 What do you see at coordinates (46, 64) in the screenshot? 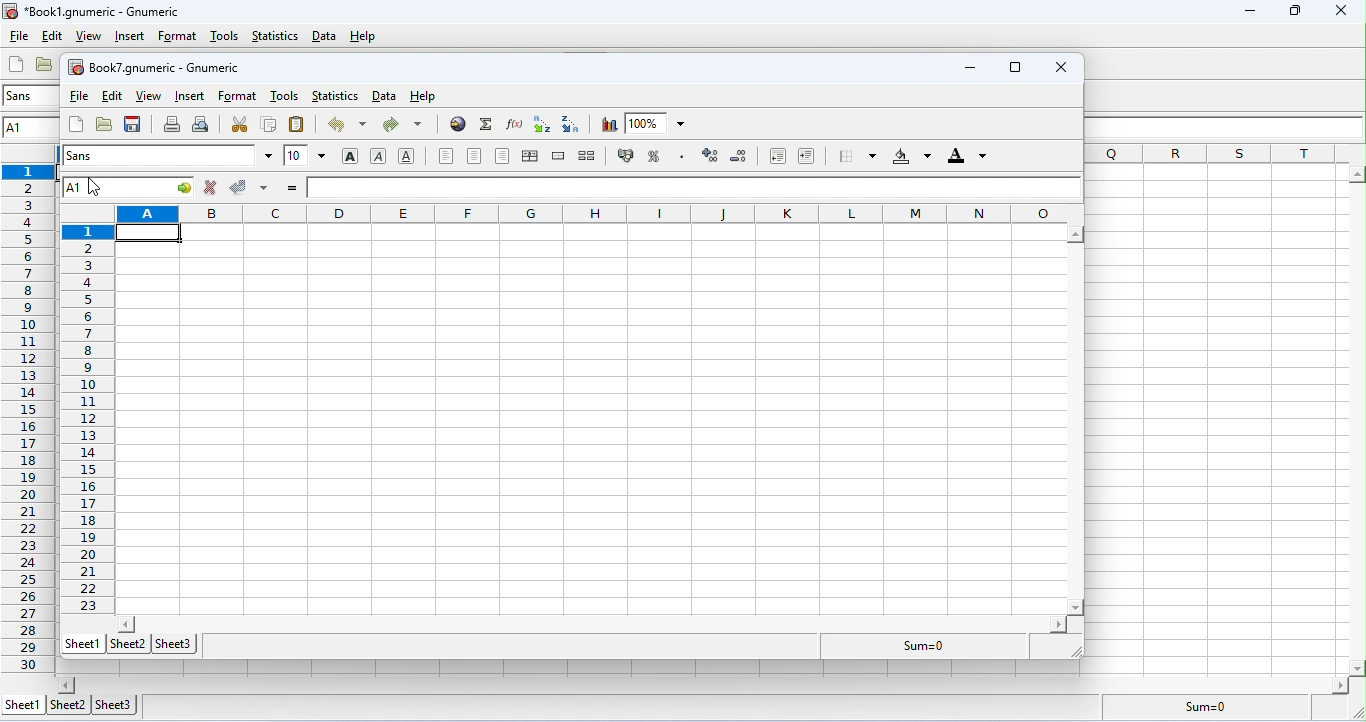
I see `open` at bounding box center [46, 64].